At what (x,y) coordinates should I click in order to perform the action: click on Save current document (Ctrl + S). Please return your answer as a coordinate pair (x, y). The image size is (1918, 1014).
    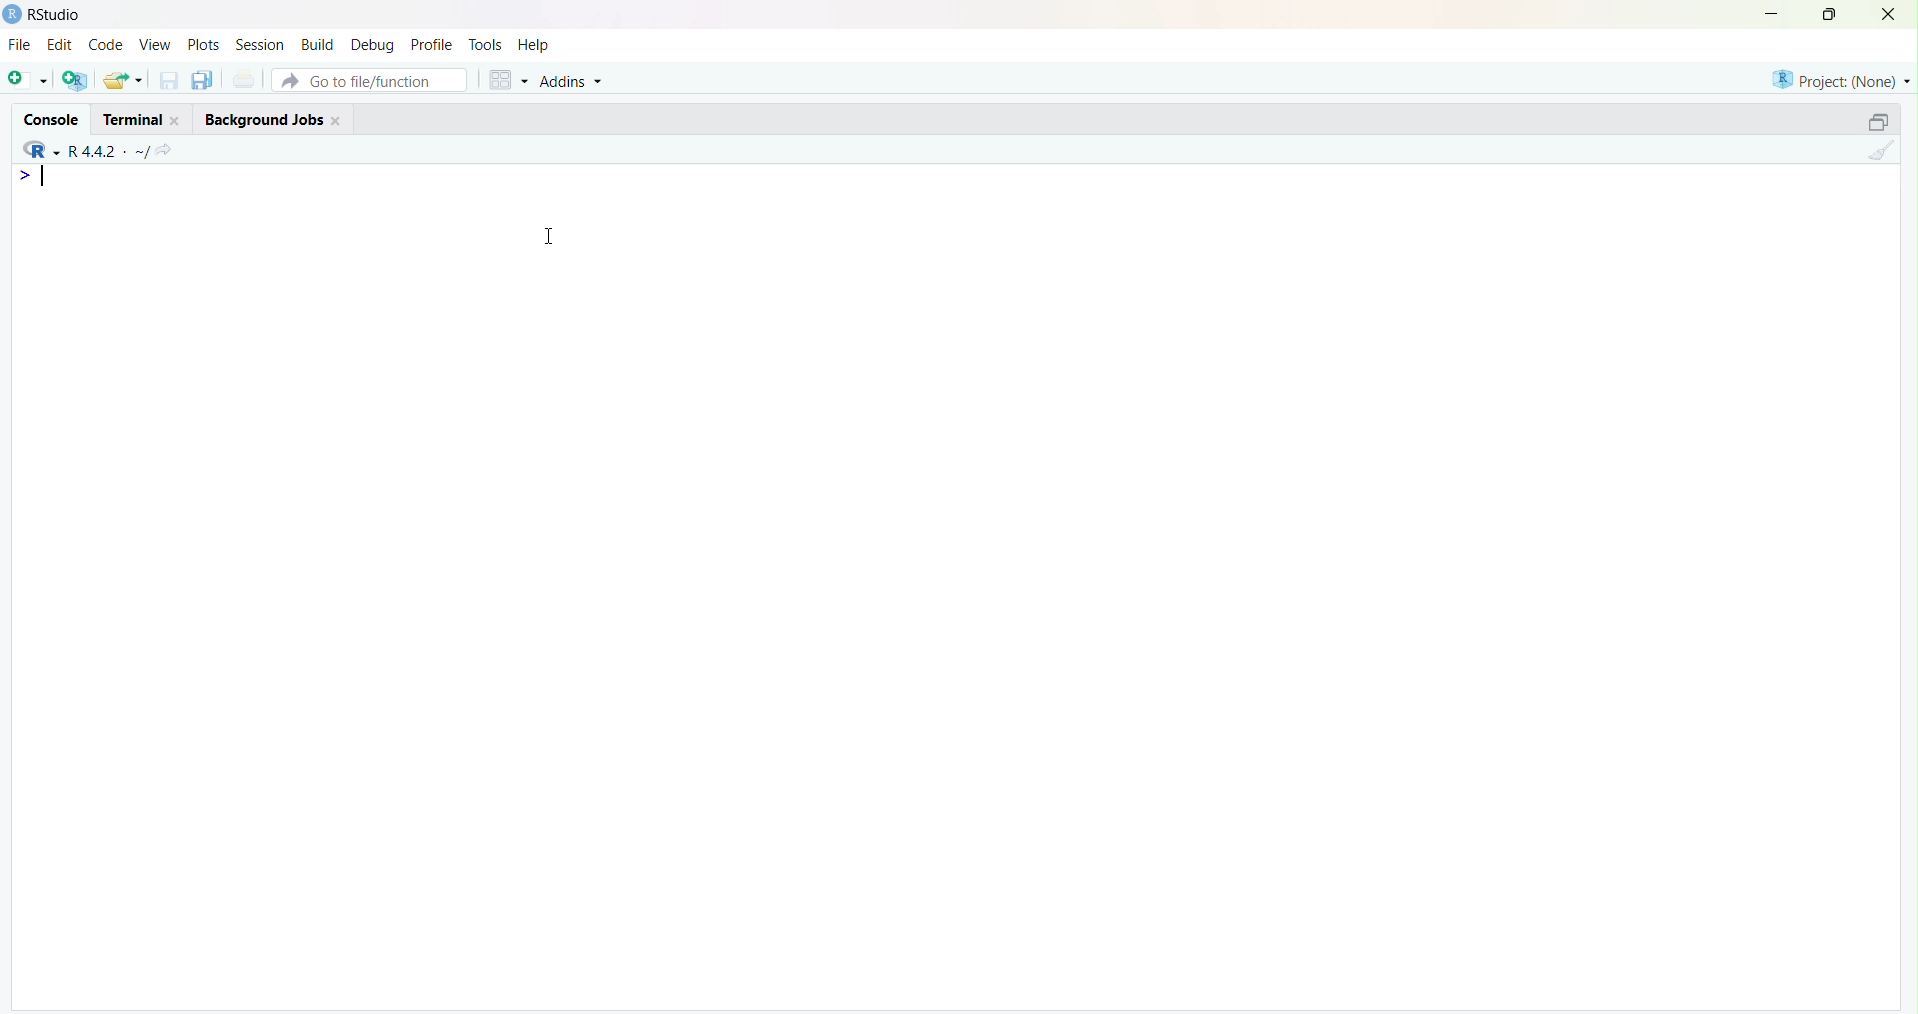
    Looking at the image, I should click on (167, 81).